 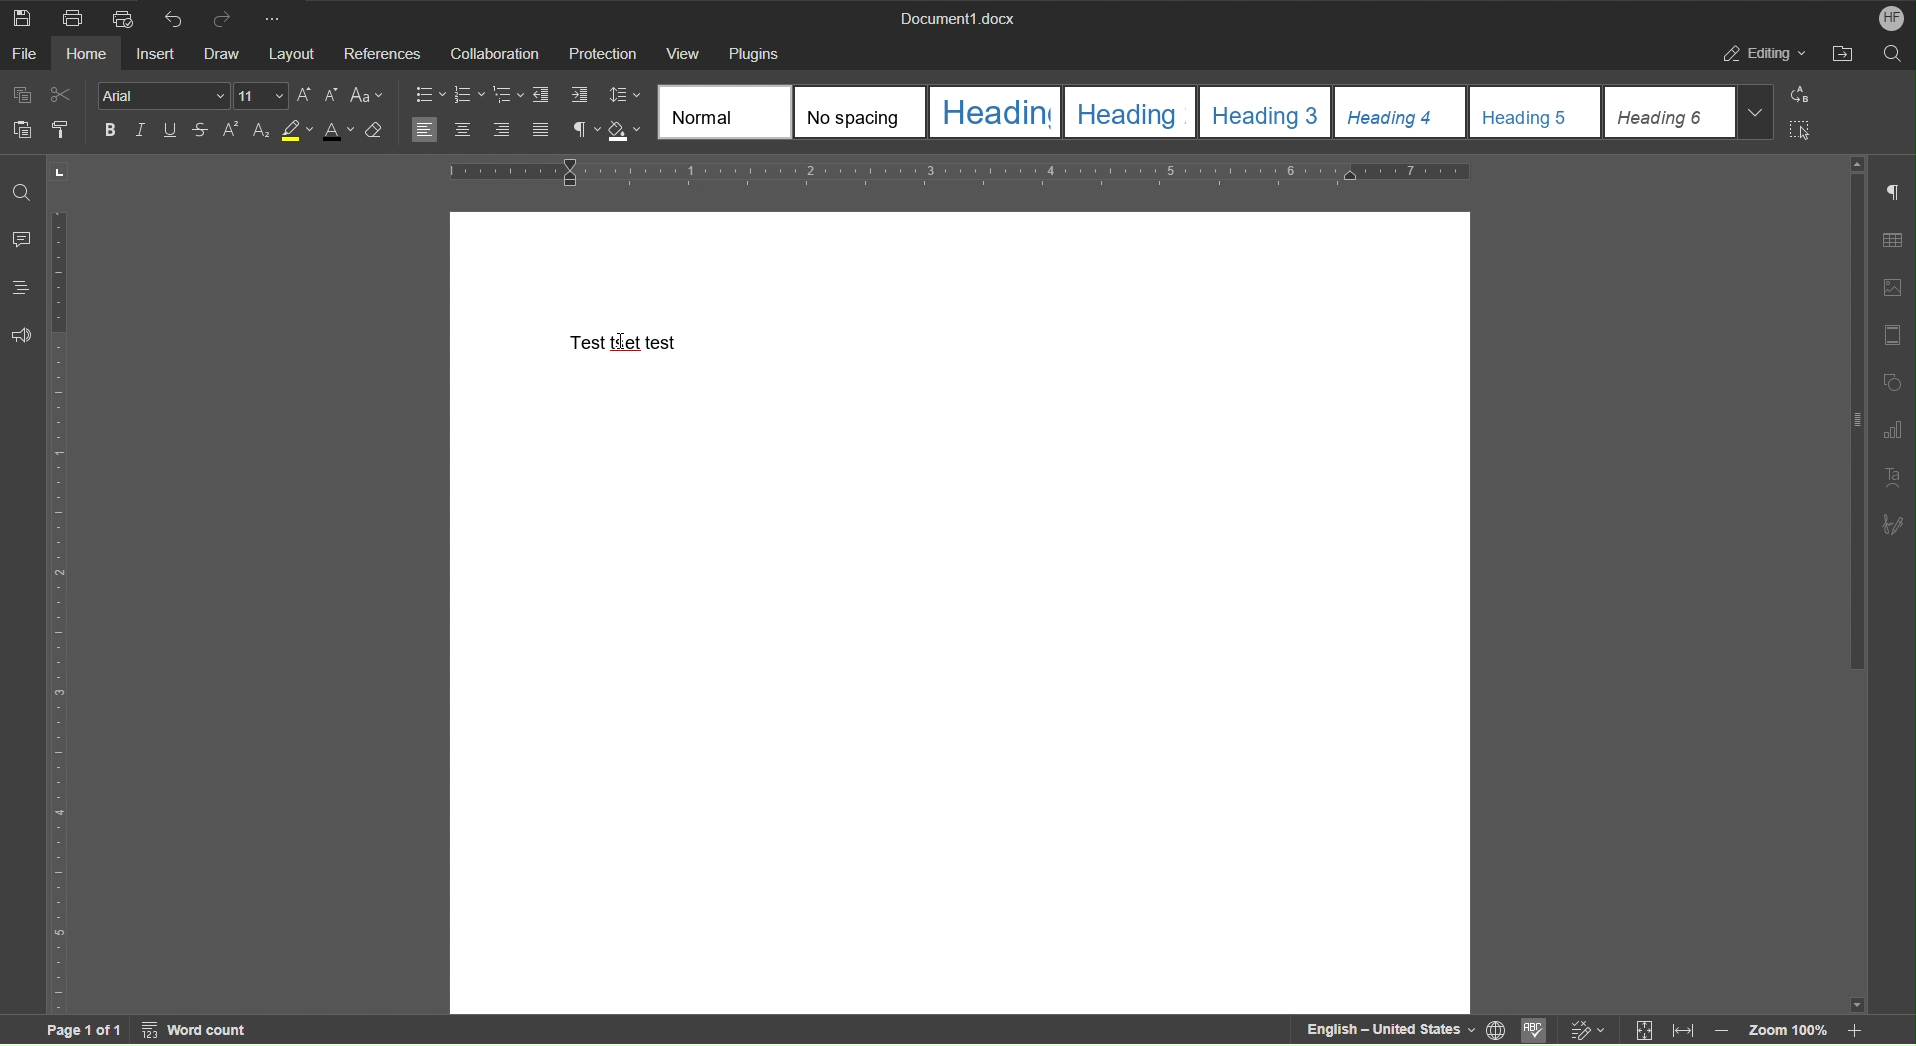 I want to click on Undo, so click(x=169, y=16).